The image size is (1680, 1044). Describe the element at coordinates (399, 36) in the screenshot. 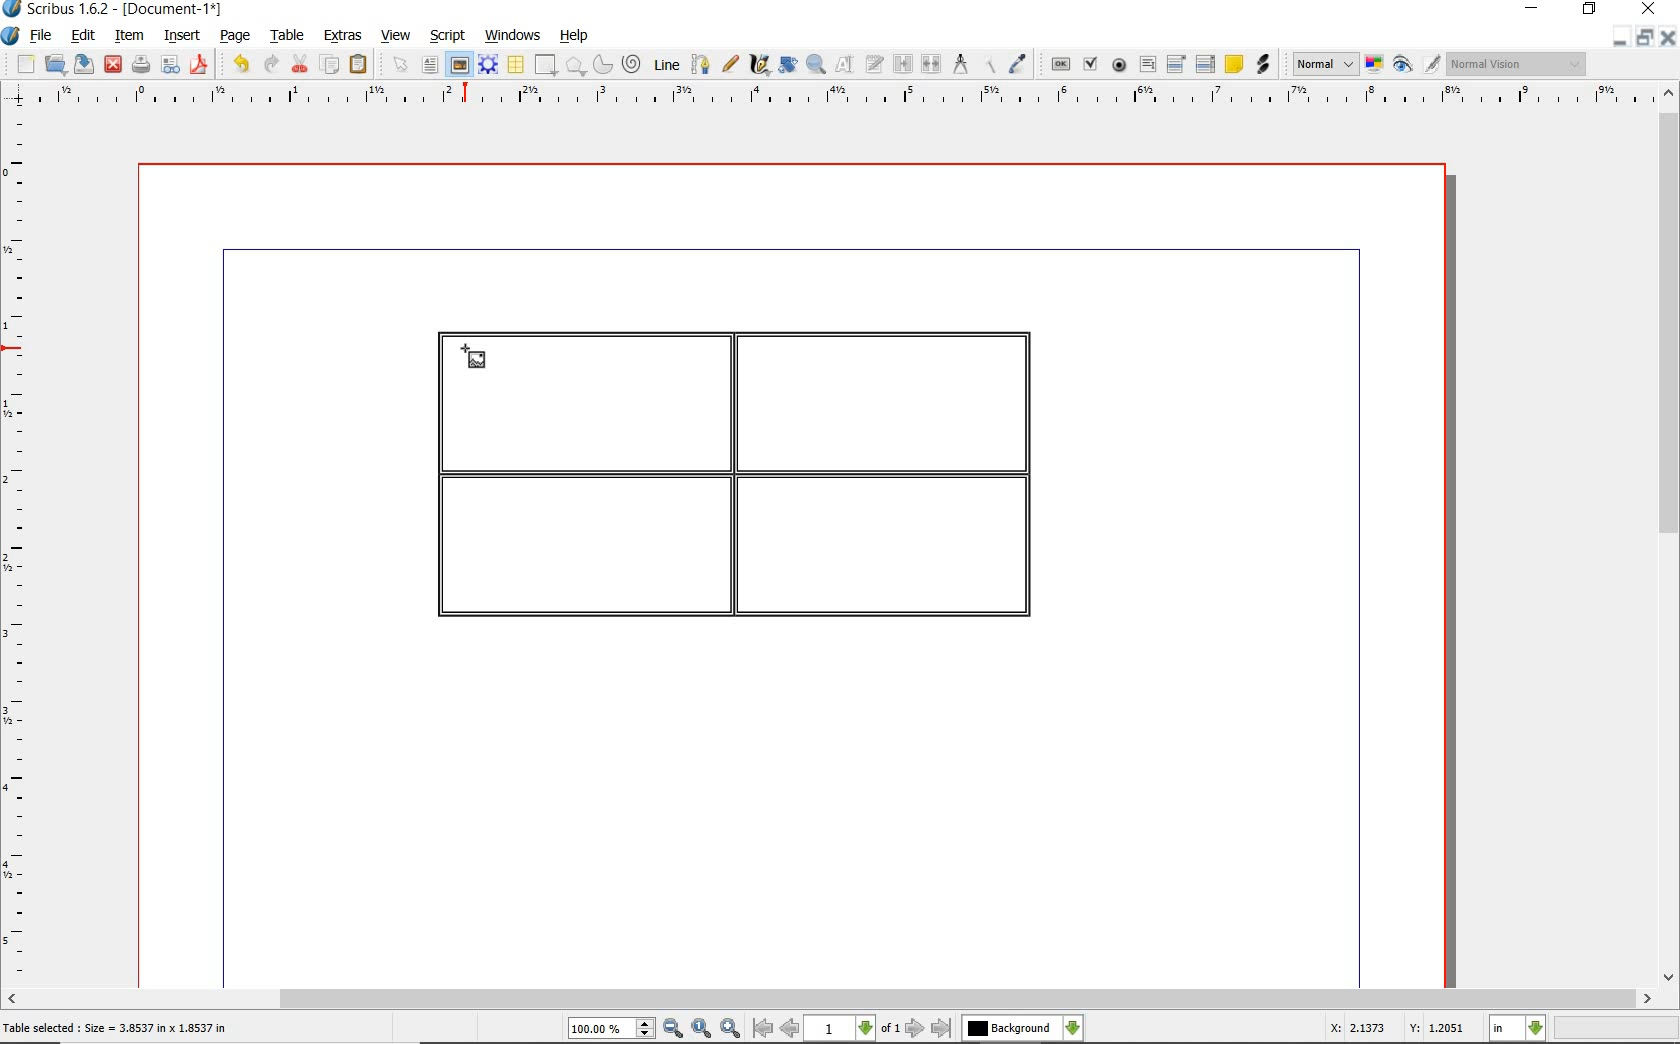

I see `view ` at that location.